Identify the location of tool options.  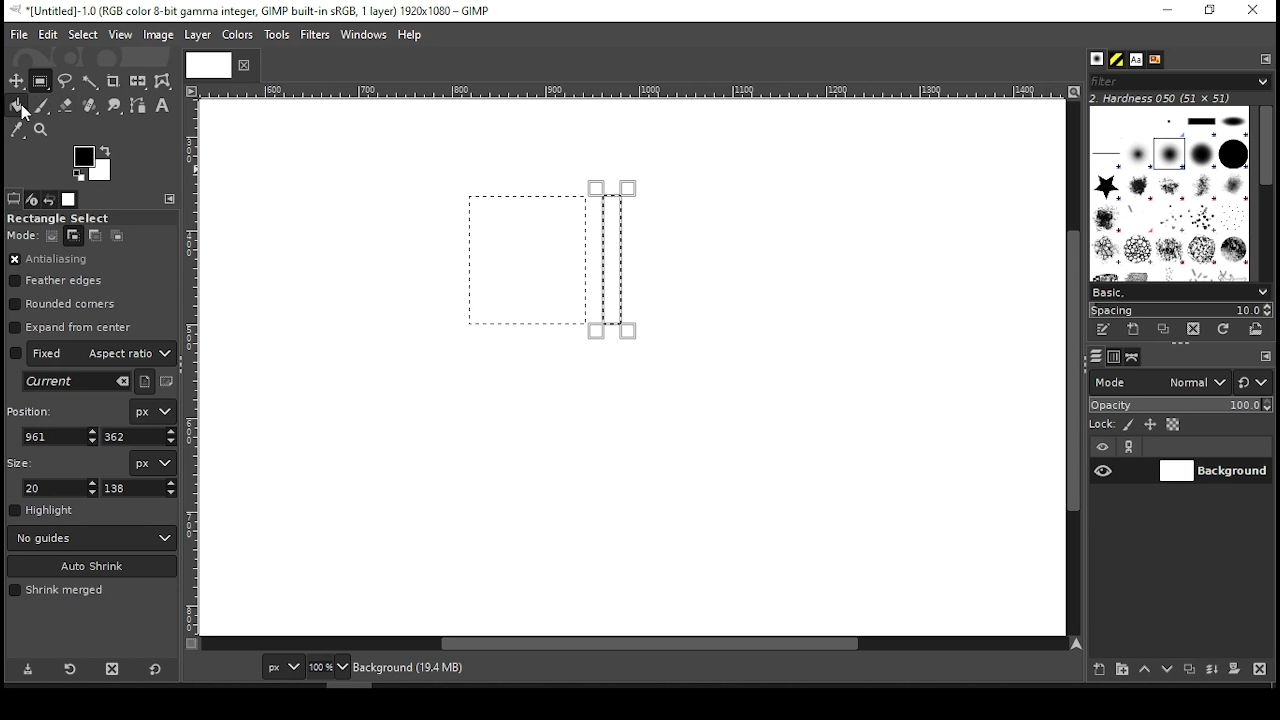
(14, 198).